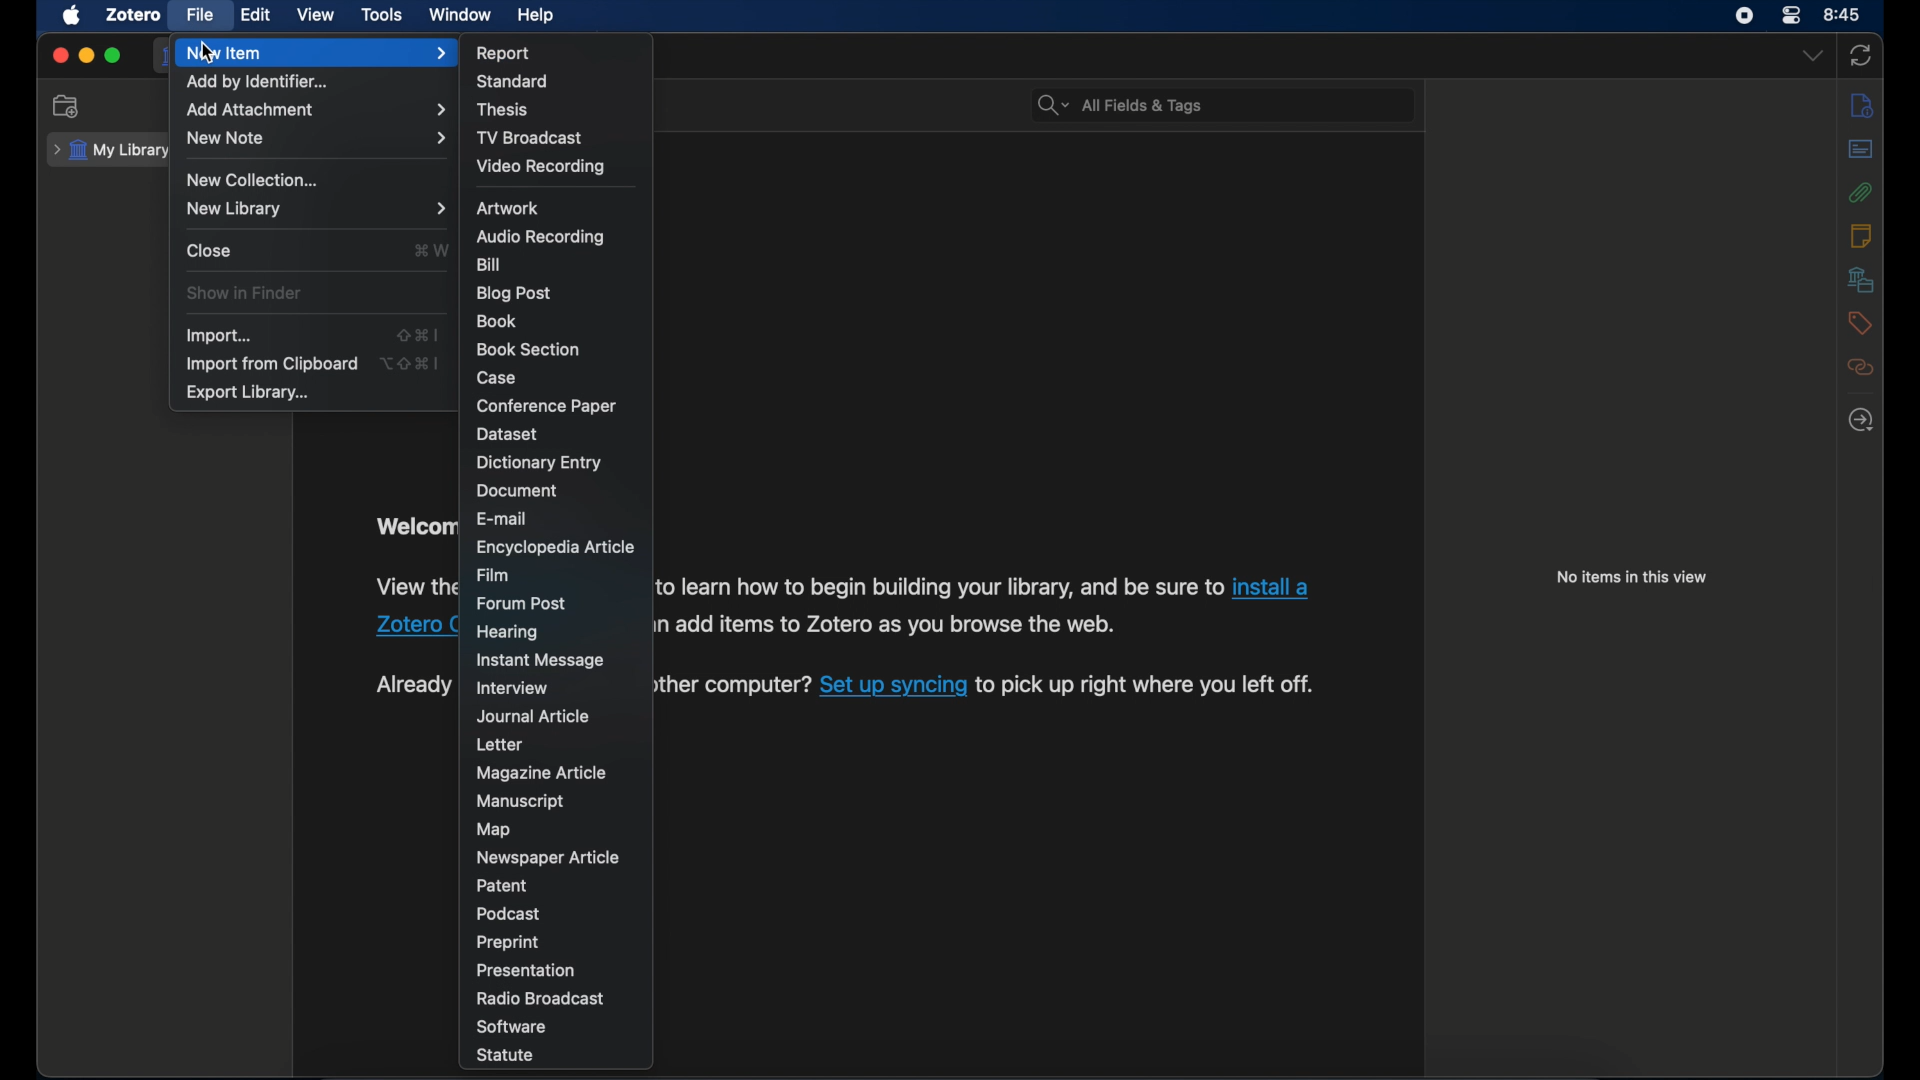 The width and height of the screenshot is (1920, 1080). What do you see at coordinates (271, 364) in the screenshot?
I see `import from clipboard` at bounding box center [271, 364].